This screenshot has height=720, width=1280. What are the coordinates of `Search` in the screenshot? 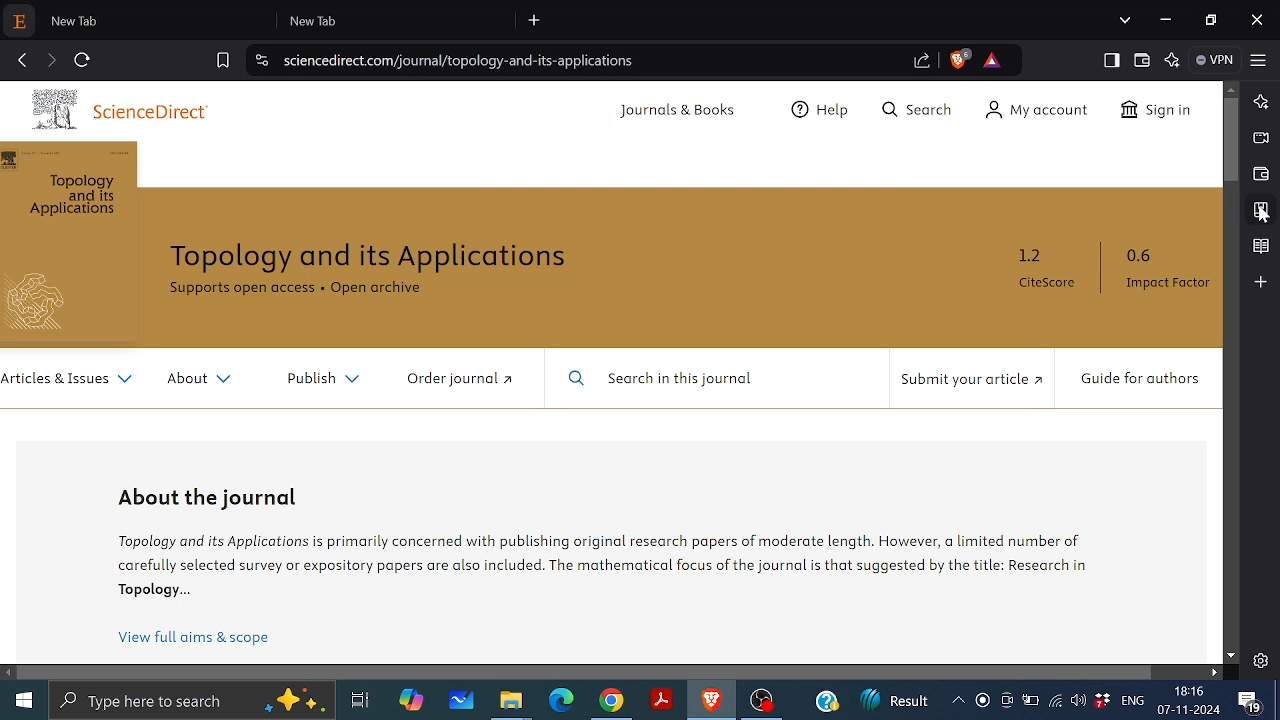 It's located at (914, 112).